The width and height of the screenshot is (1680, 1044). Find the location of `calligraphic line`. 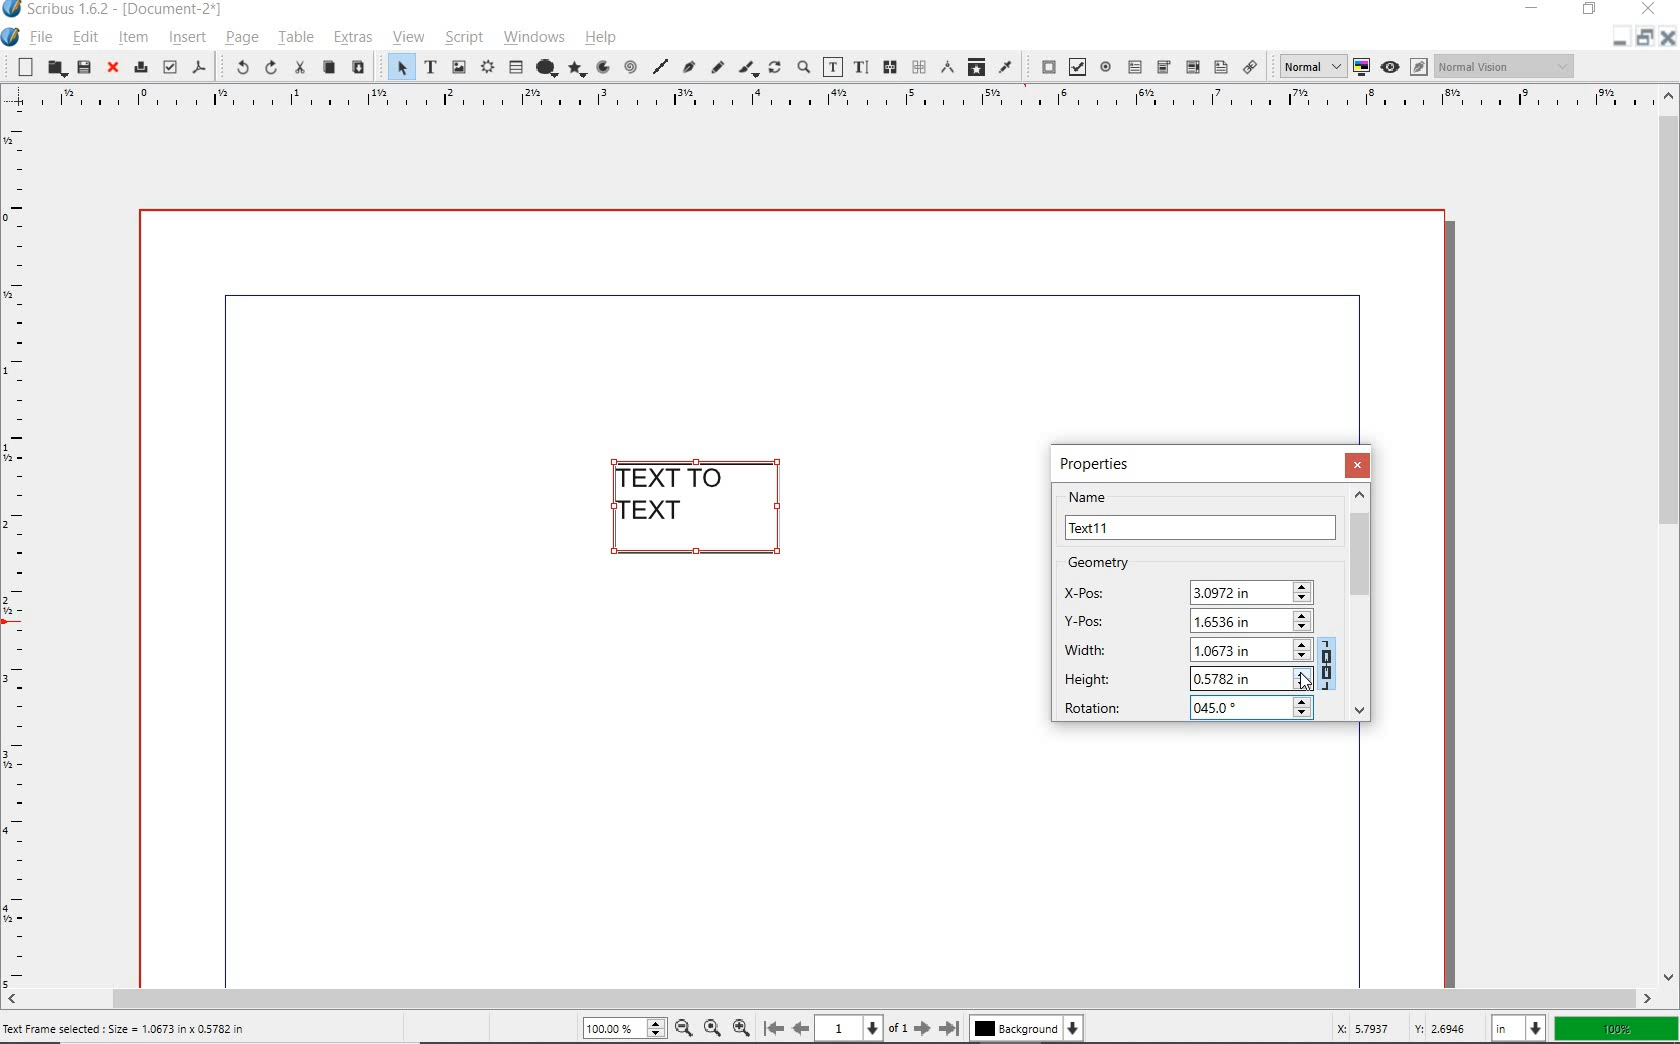

calligraphic line is located at coordinates (749, 67).